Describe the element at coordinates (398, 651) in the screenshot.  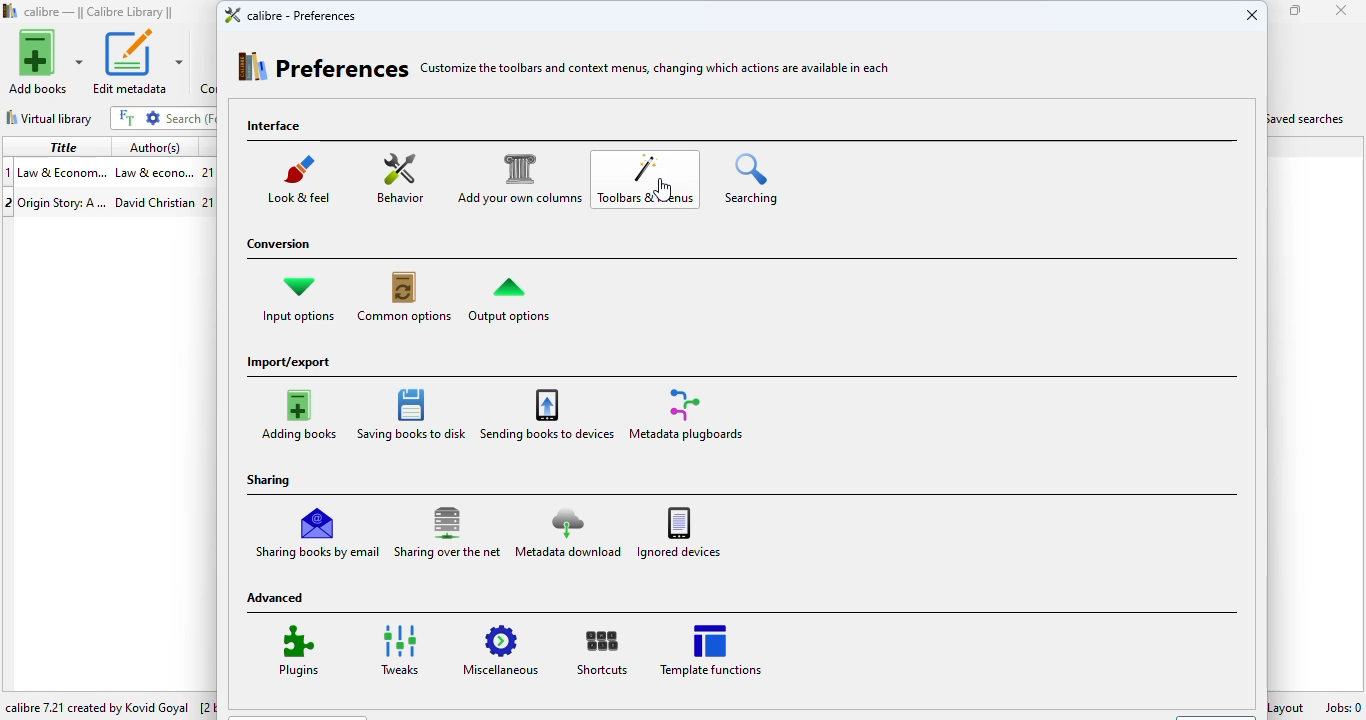
I see `tweaks` at that location.